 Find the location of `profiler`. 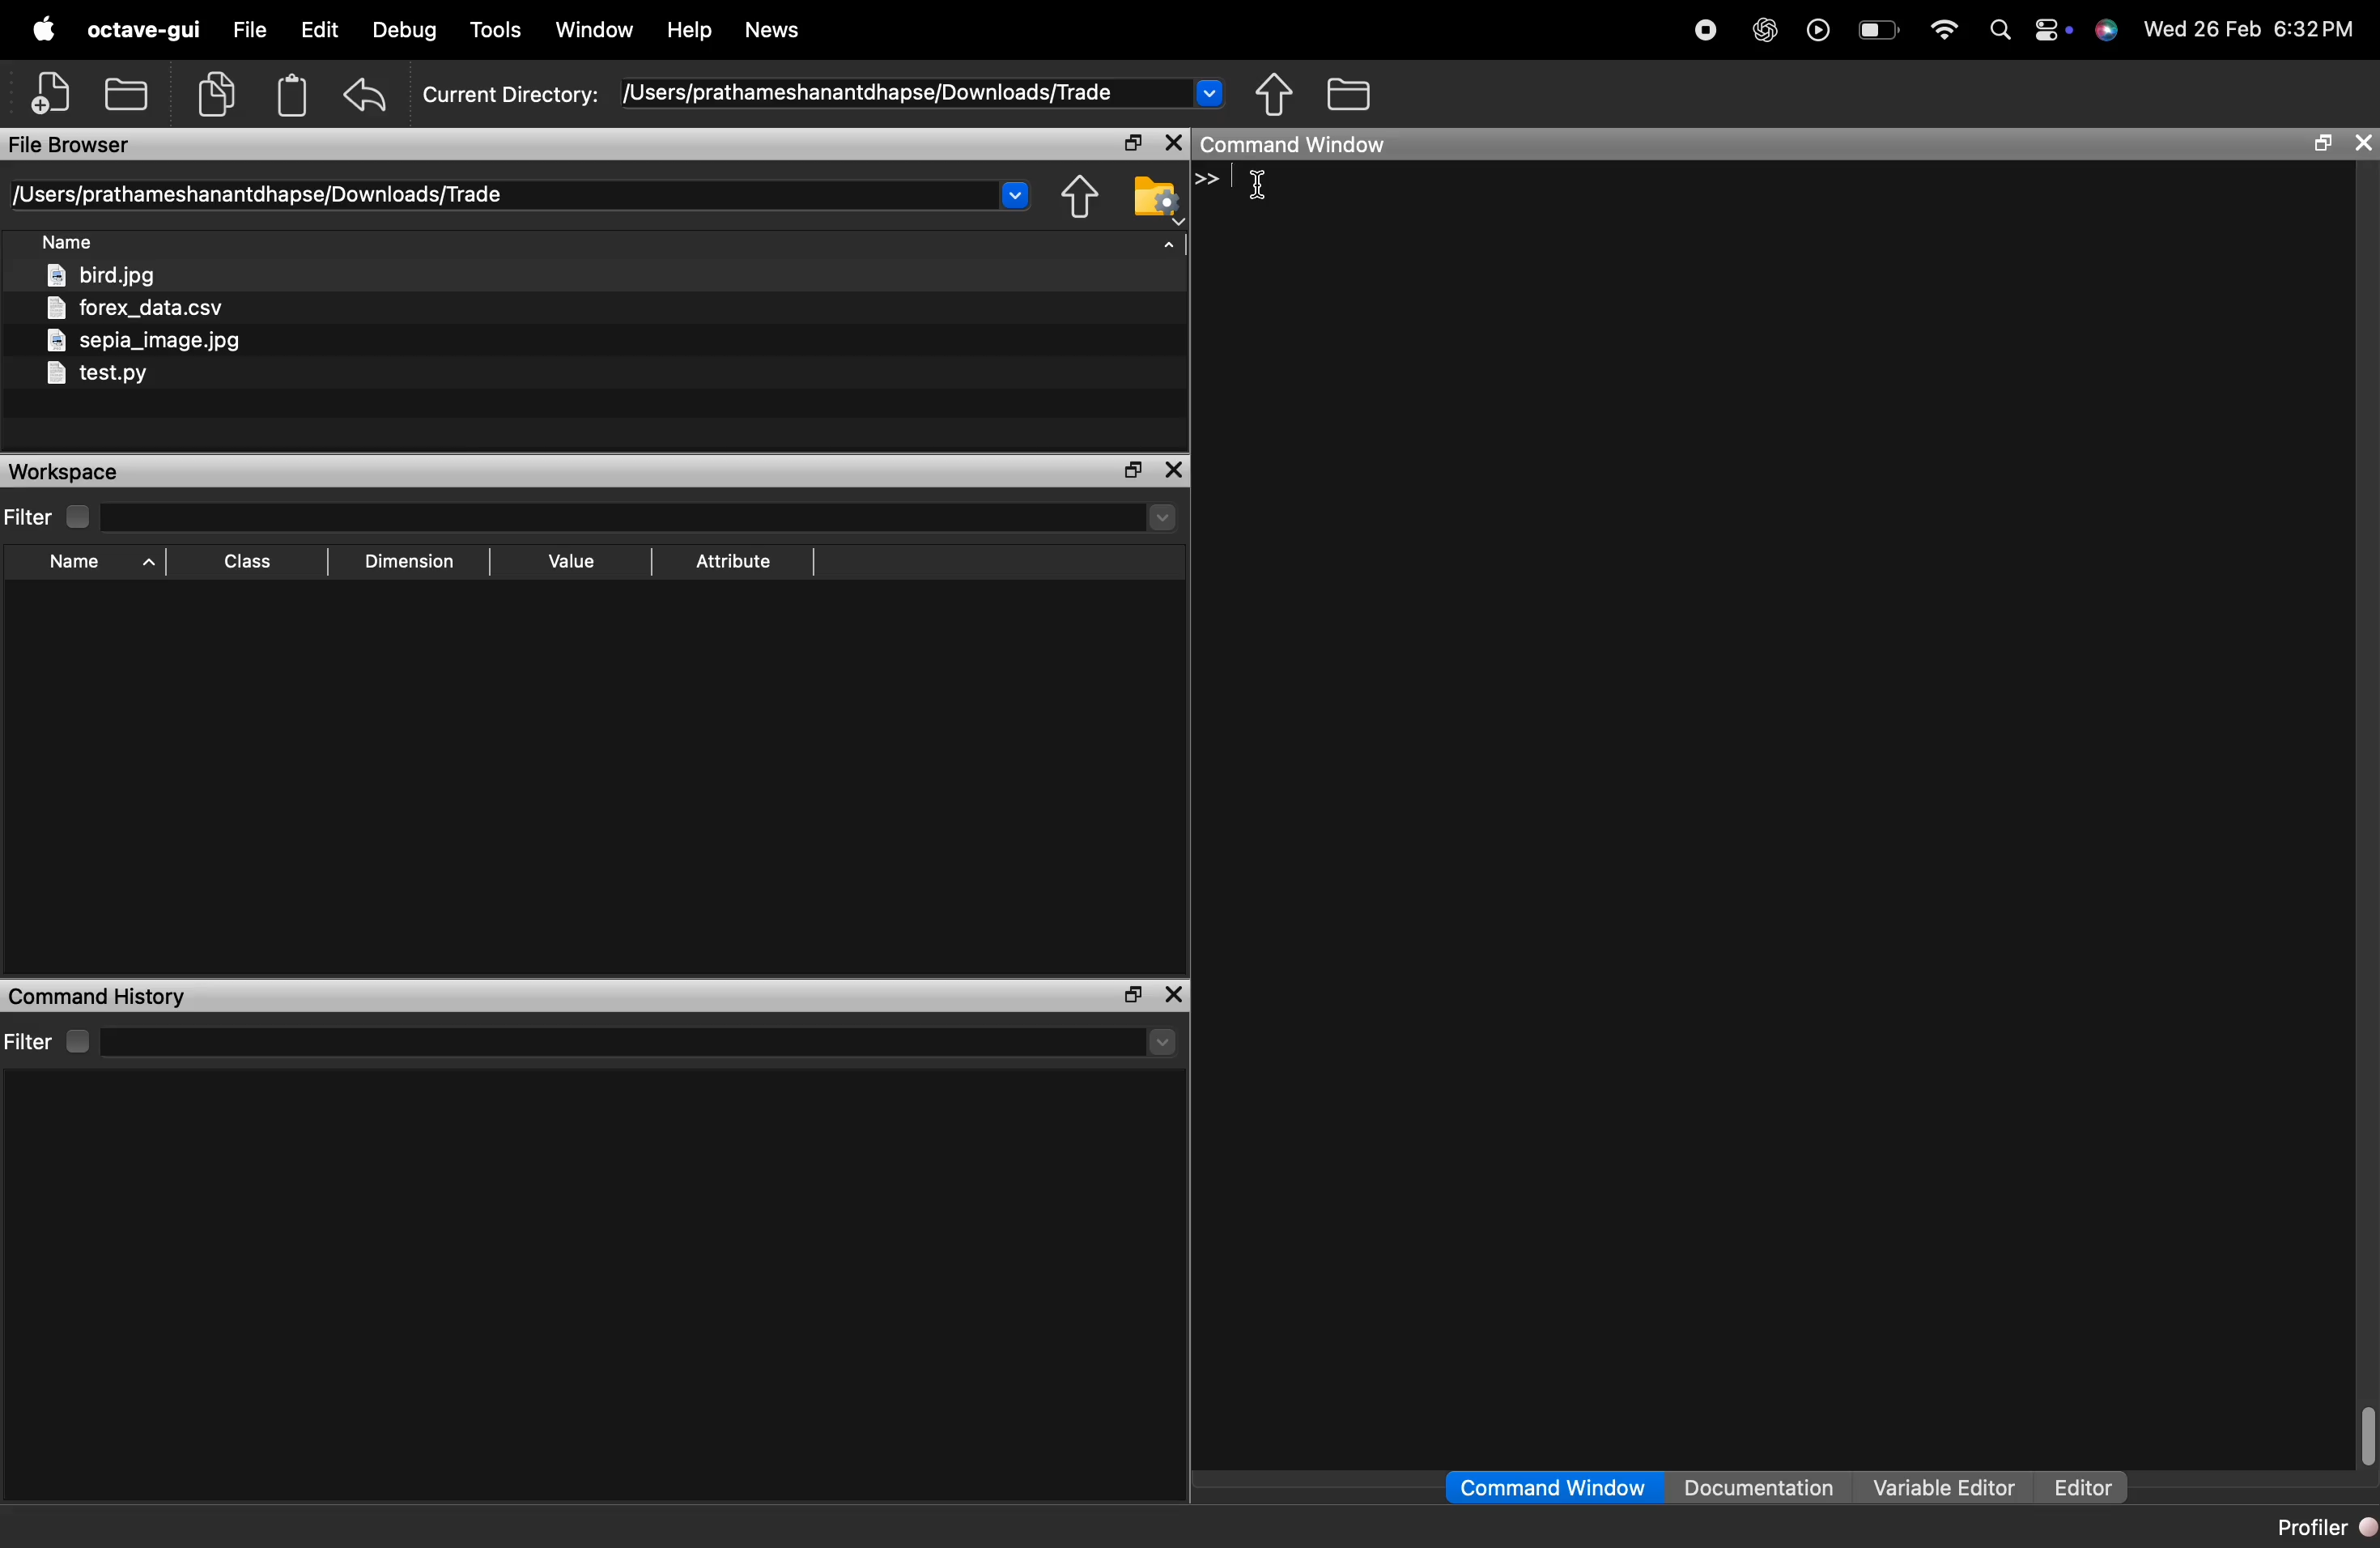

profiler is located at coordinates (2319, 1527).